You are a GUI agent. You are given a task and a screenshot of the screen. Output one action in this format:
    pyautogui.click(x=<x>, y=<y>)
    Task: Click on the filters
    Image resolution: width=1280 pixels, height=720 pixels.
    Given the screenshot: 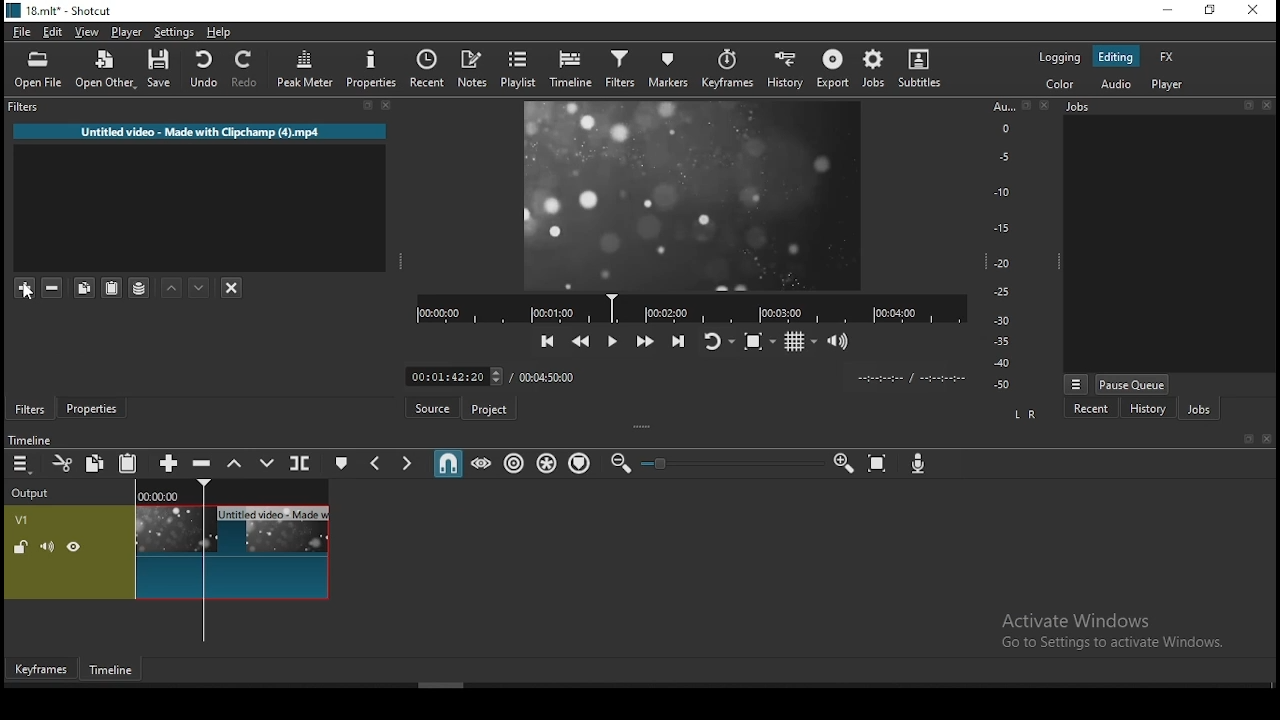 What is the action you would take?
    pyautogui.click(x=26, y=107)
    